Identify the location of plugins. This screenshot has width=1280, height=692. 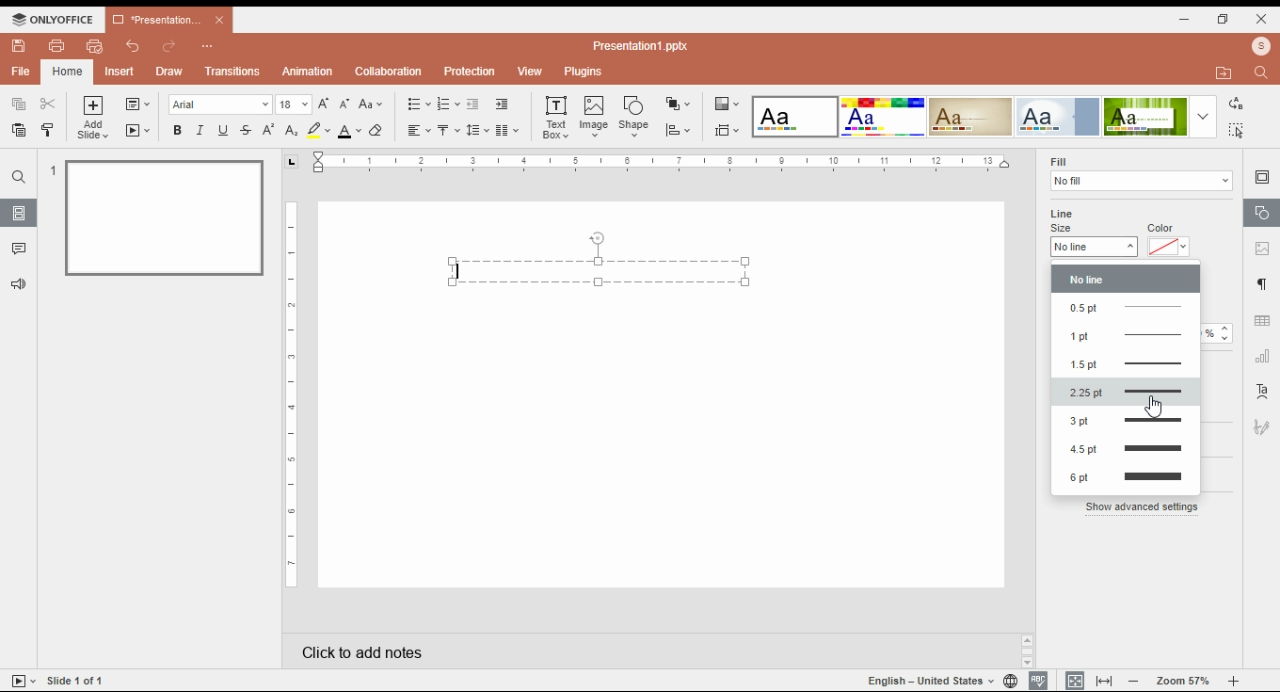
(582, 71).